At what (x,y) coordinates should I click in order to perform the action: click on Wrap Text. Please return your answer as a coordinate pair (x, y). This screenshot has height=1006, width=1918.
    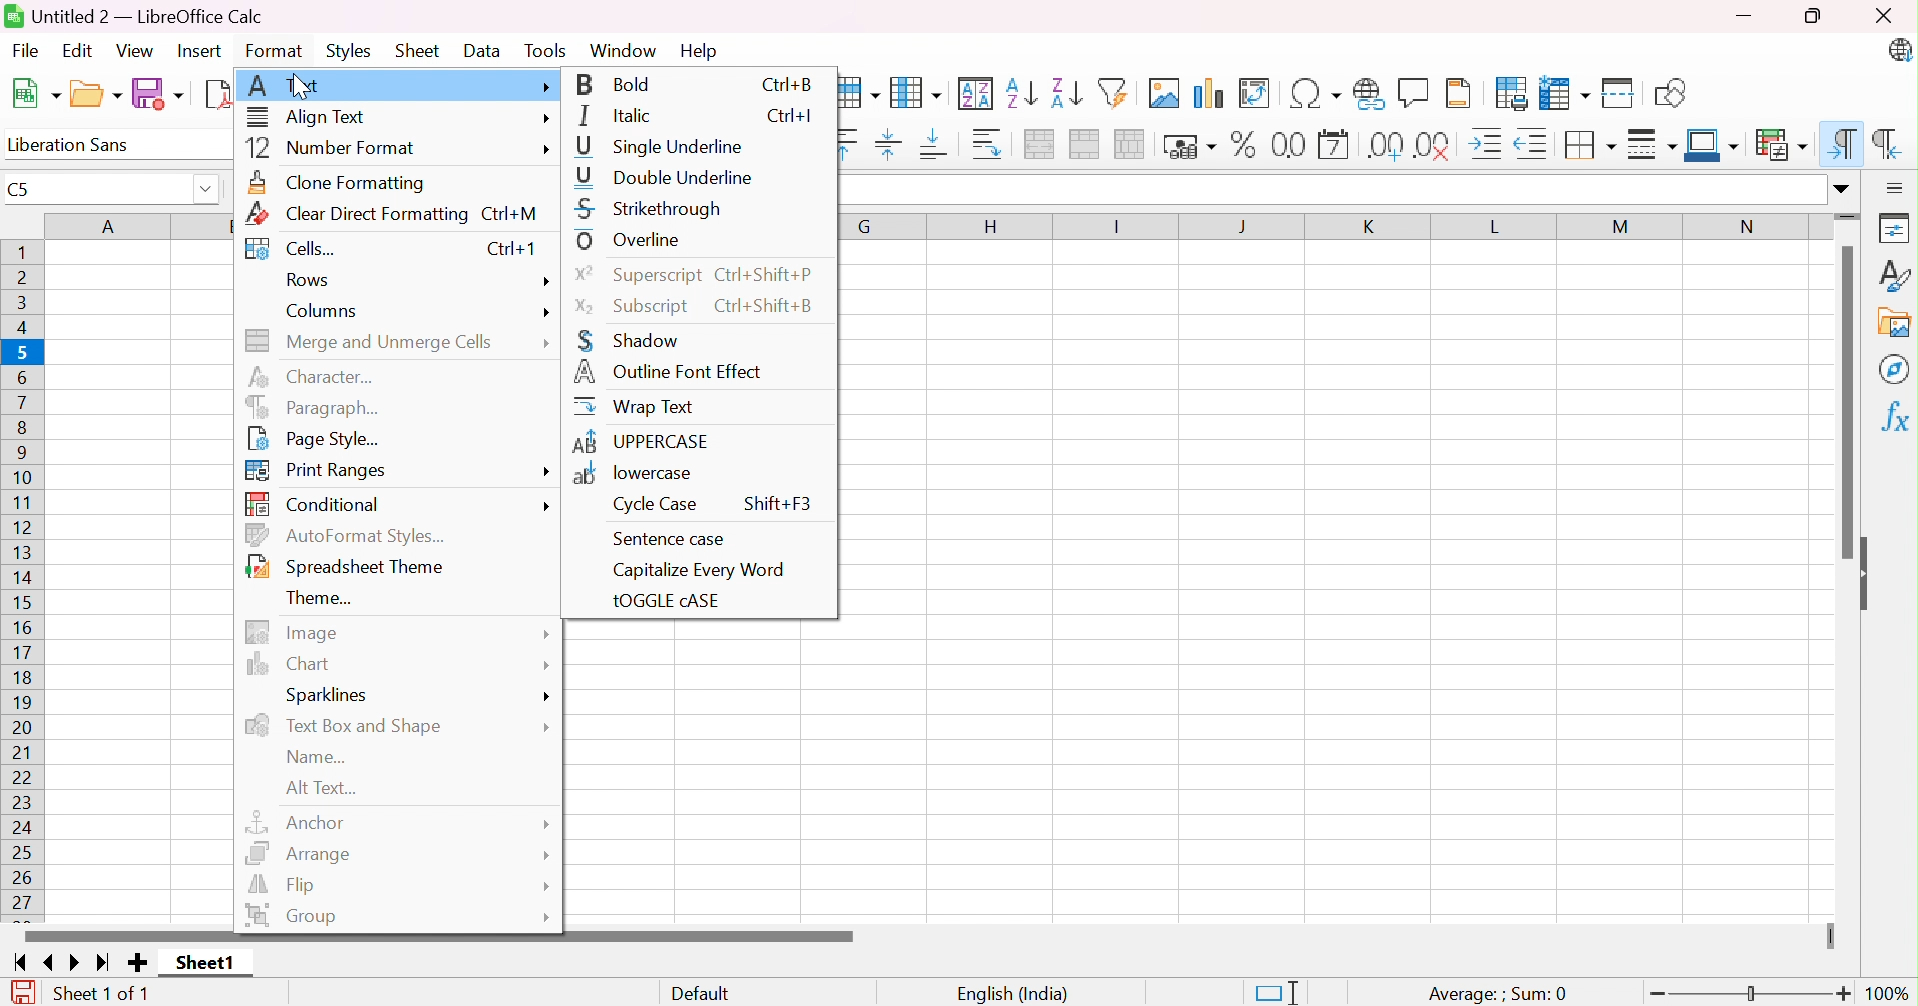
    Looking at the image, I should click on (988, 147).